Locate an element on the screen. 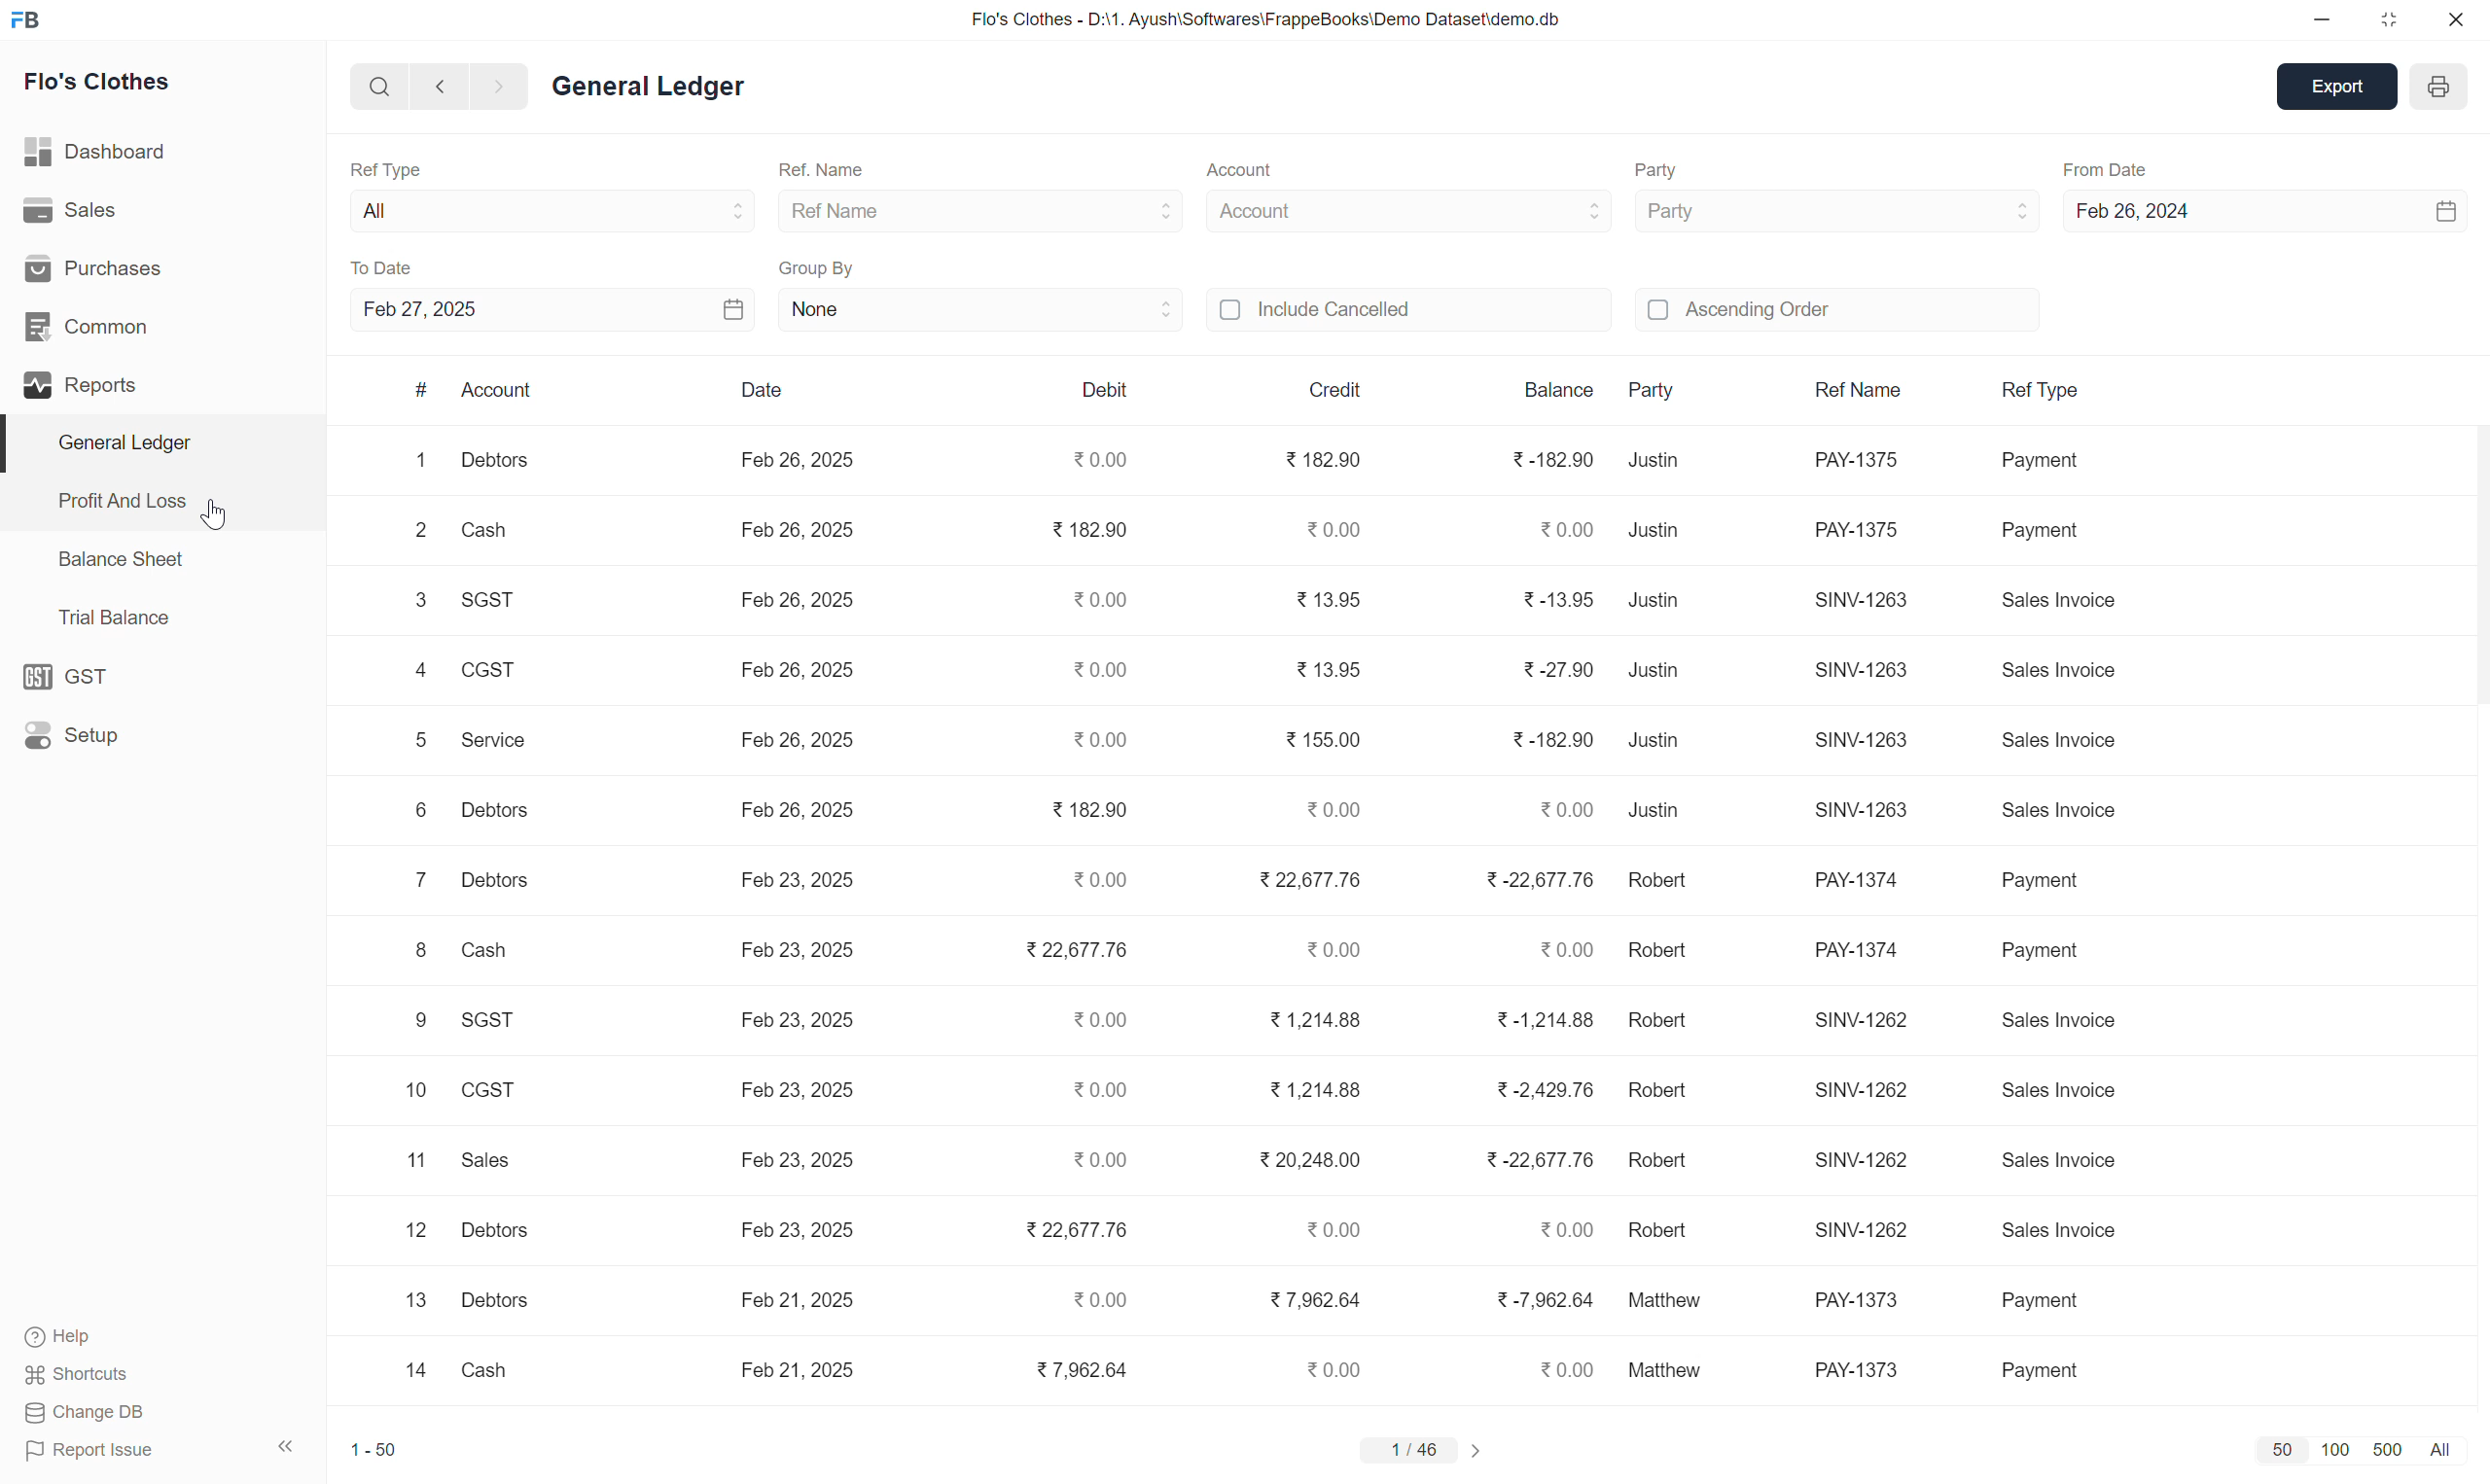 The width and height of the screenshot is (2490, 1484). To Date is located at coordinates (397, 268).